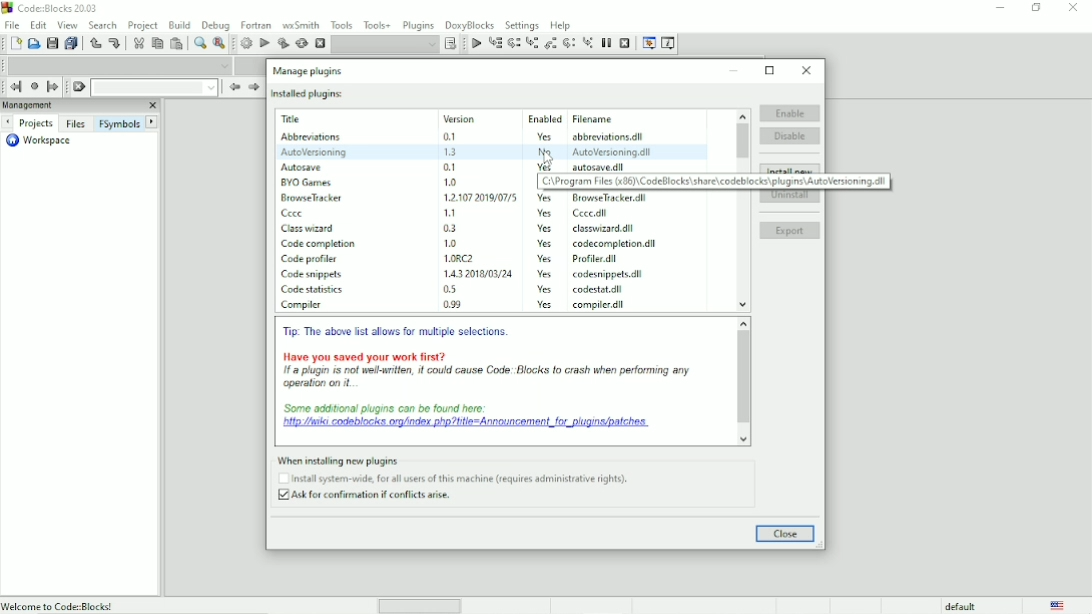  I want to click on Save, so click(52, 43).